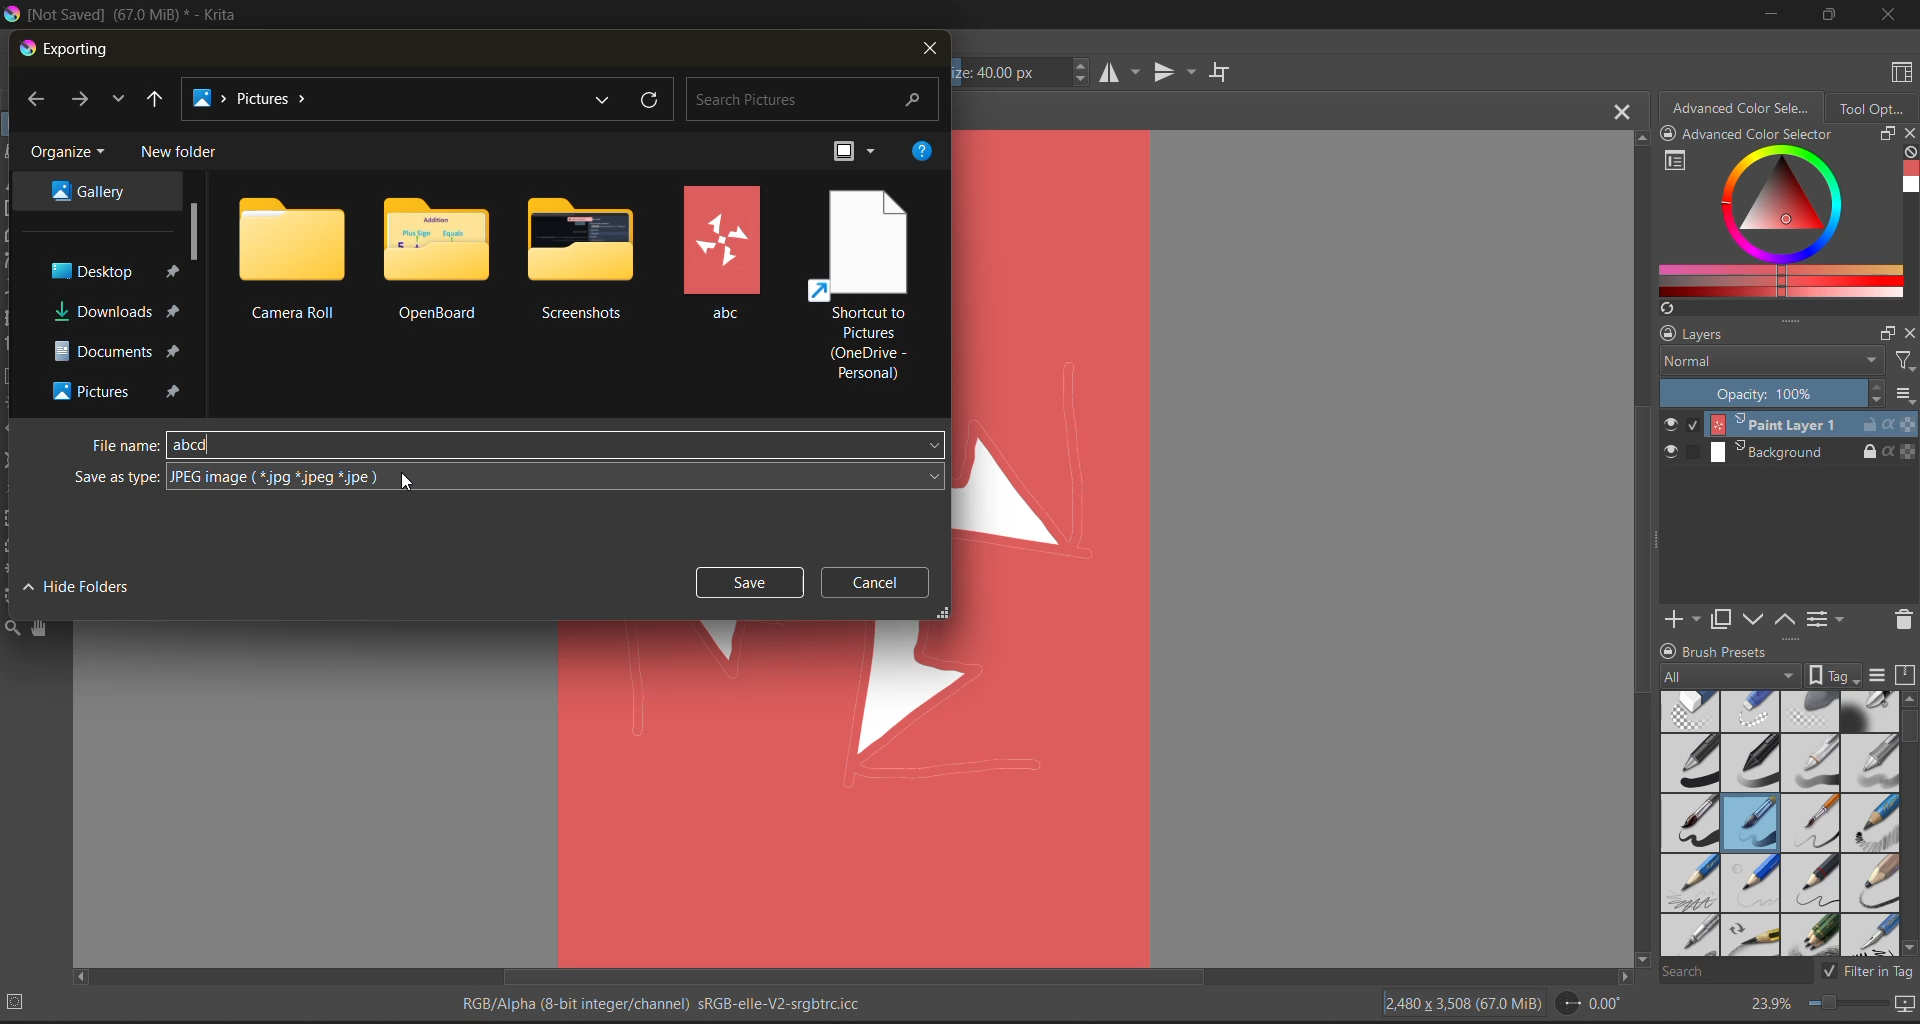 This screenshot has width=1920, height=1024. What do you see at coordinates (608, 100) in the screenshot?
I see `recent` at bounding box center [608, 100].